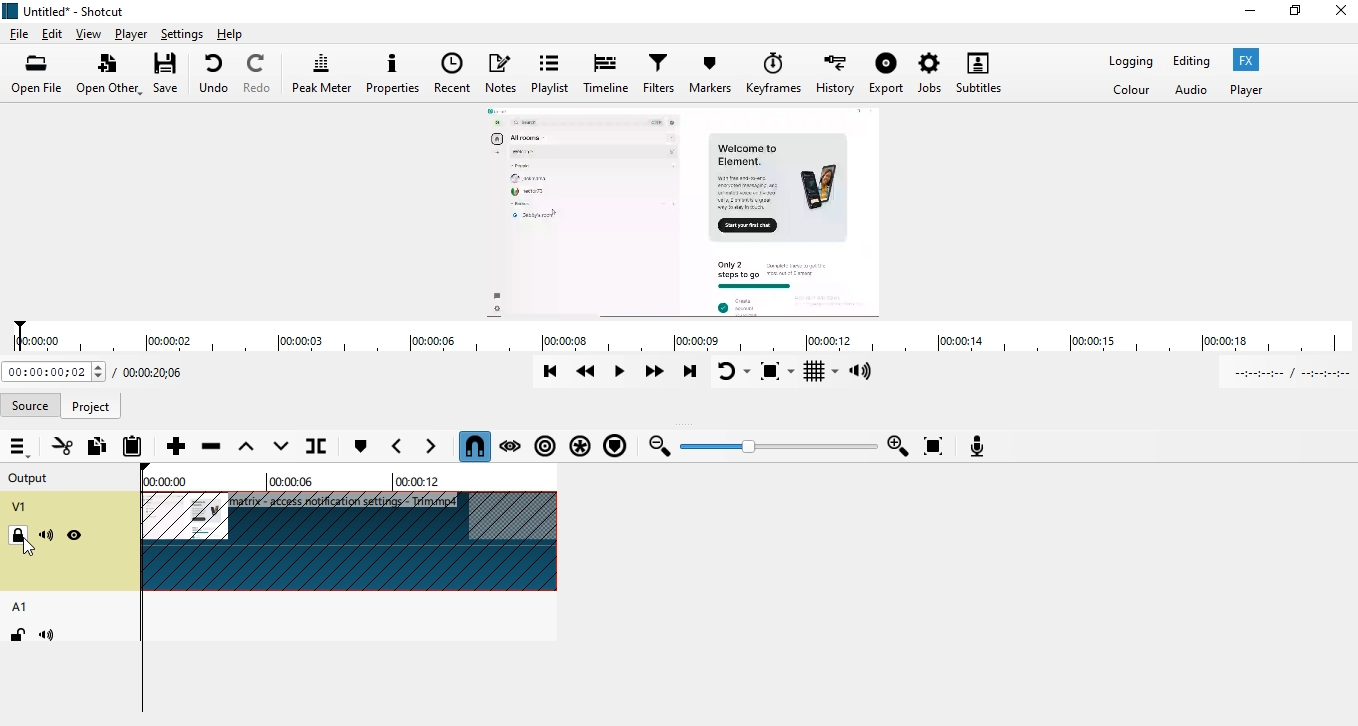 This screenshot has height=726, width=1358. Describe the element at coordinates (212, 446) in the screenshot. I see `Ripple delete` at that location.